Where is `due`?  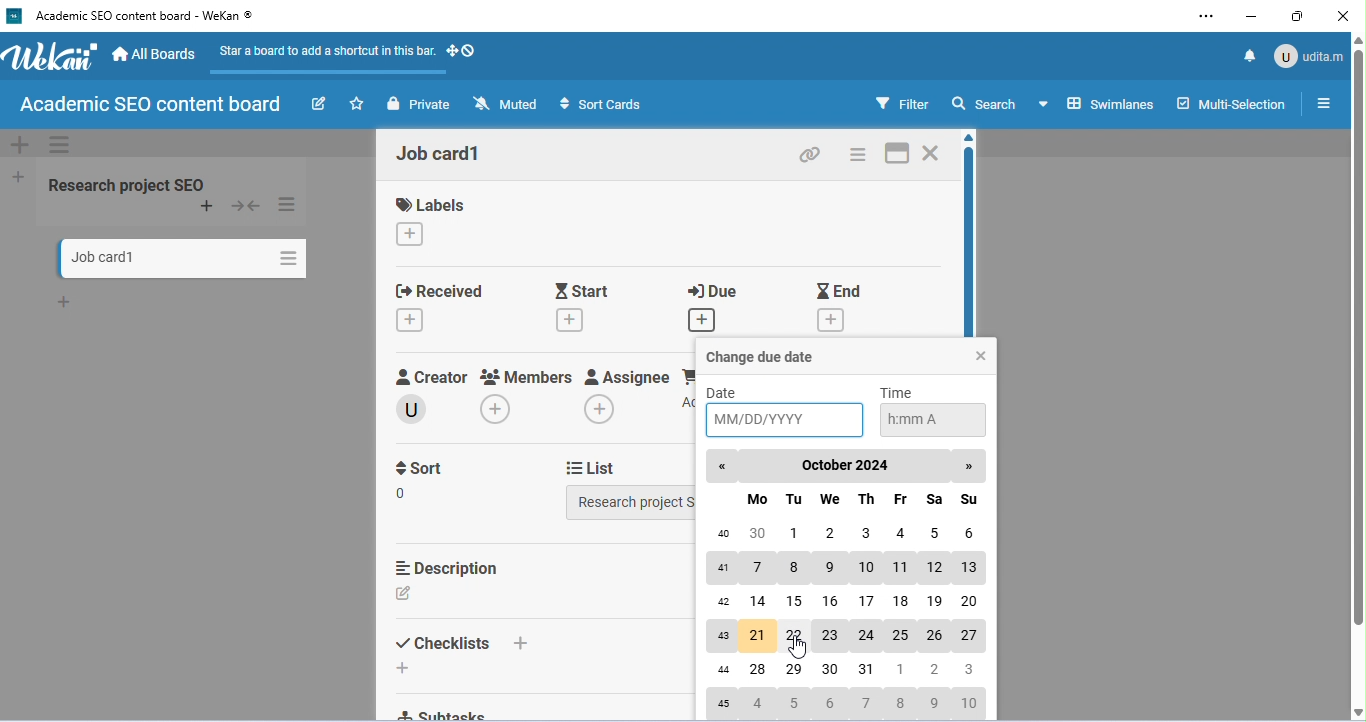
due is located at coordinates (720, 289).